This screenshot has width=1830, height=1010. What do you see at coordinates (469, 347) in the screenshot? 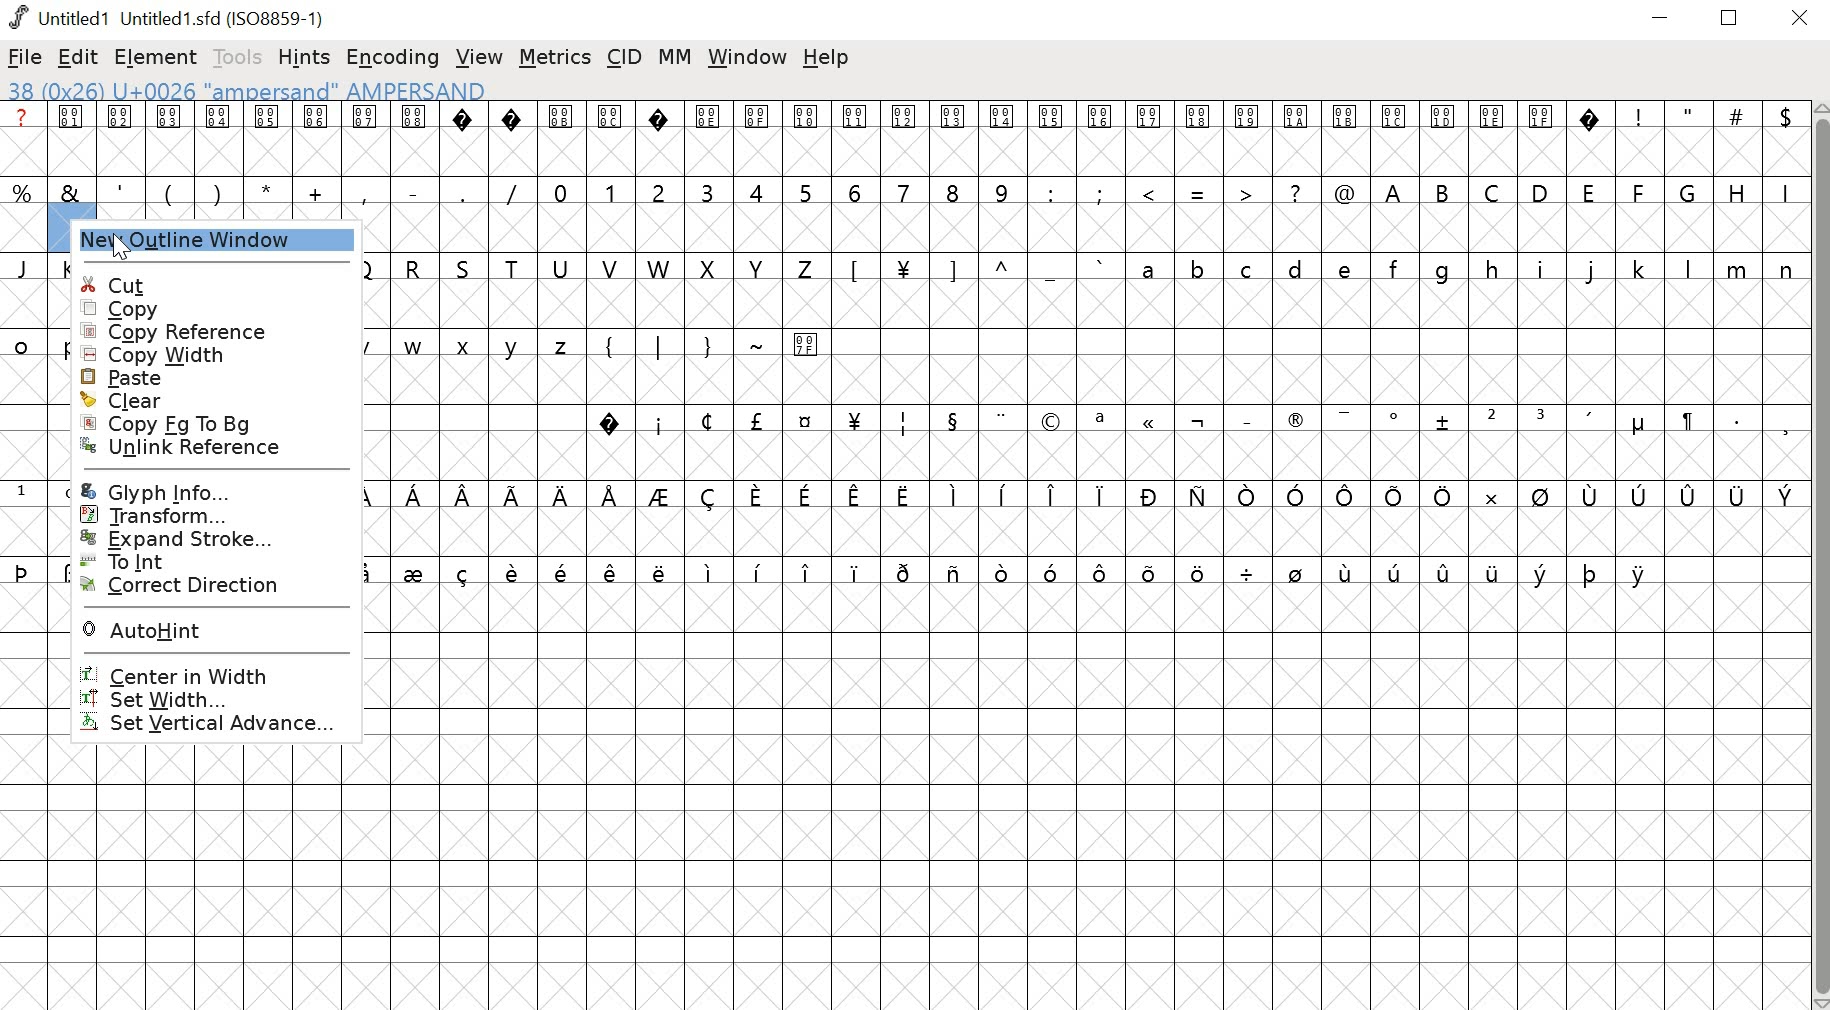
I see `x` at bounding box center [469, 347].